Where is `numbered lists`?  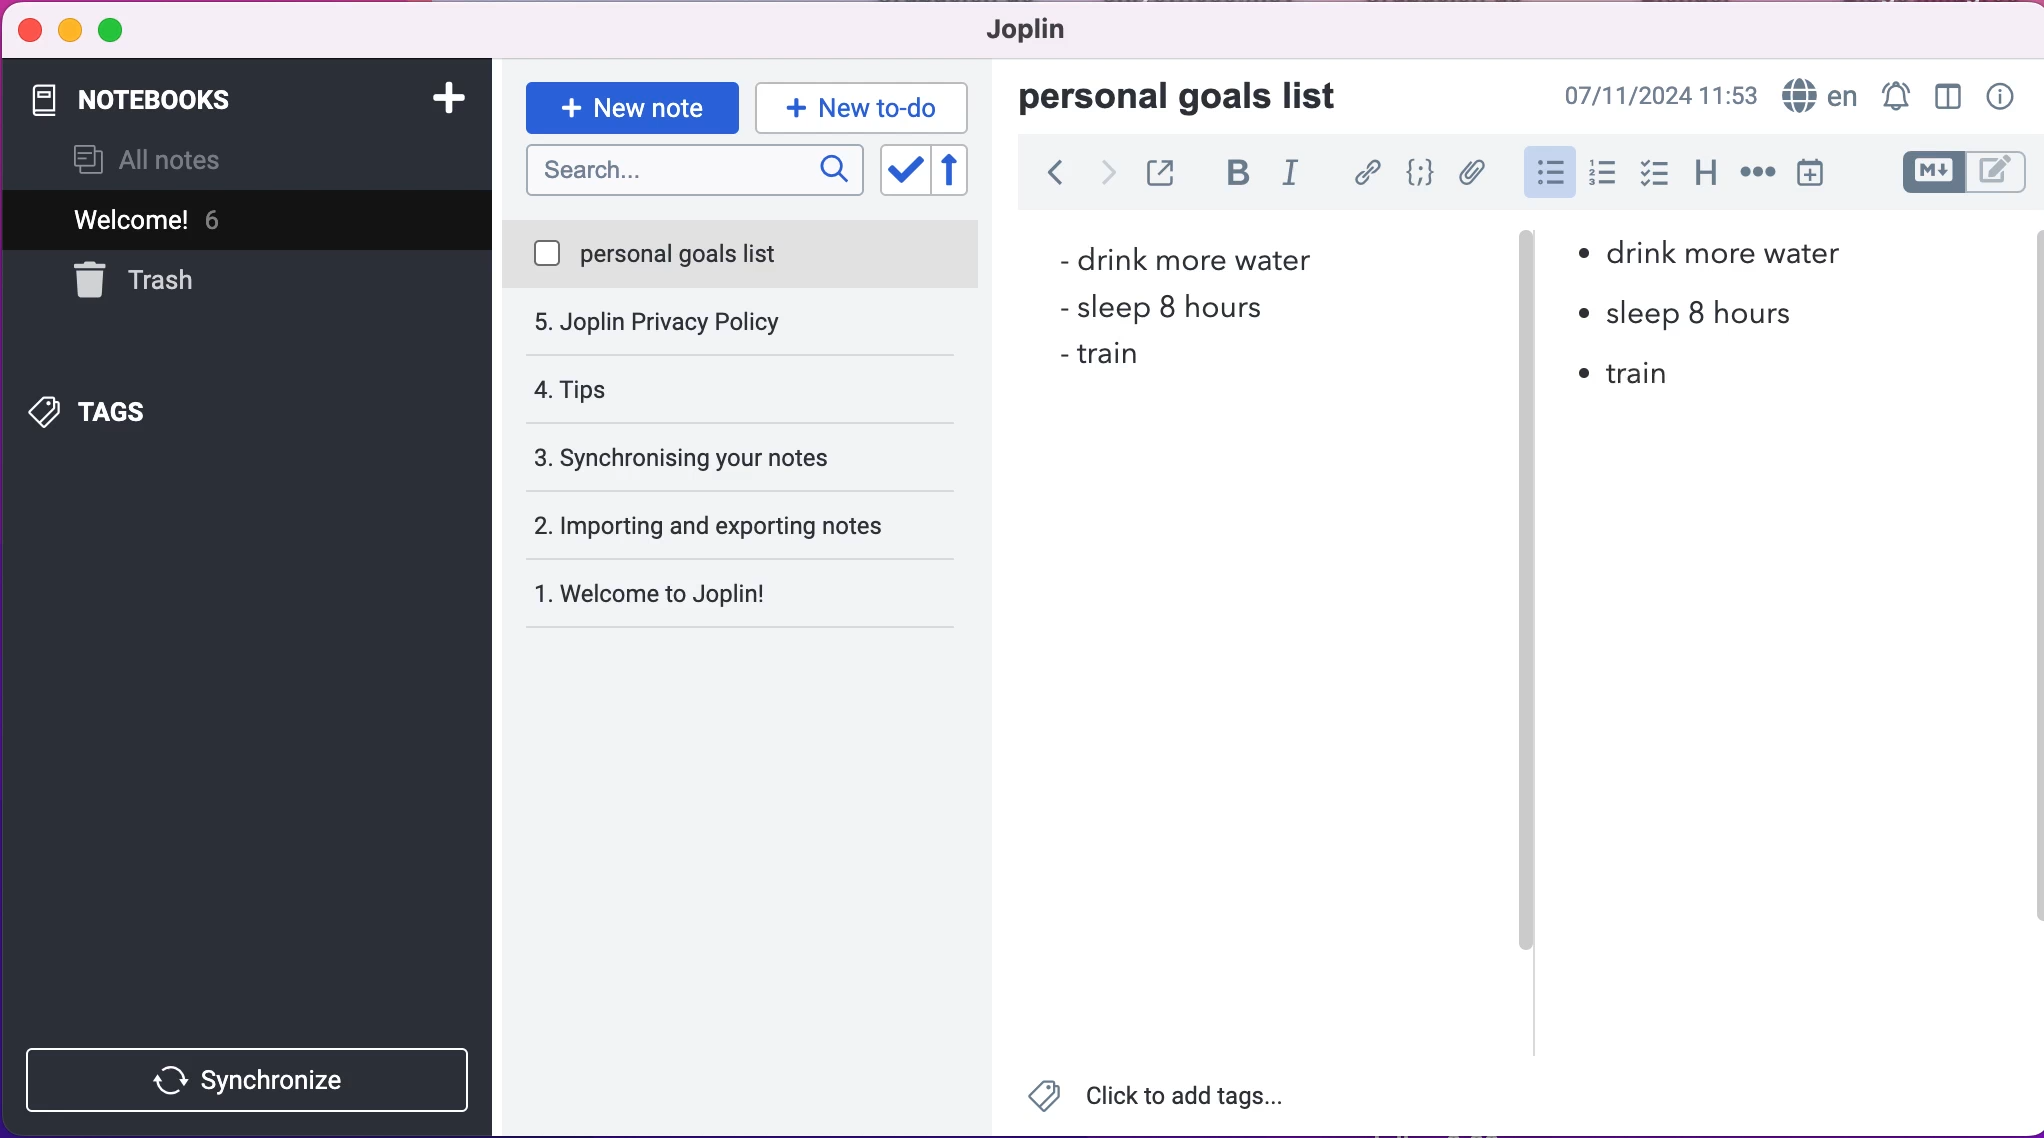
numbered lists is located at coordinates (1602, 177).